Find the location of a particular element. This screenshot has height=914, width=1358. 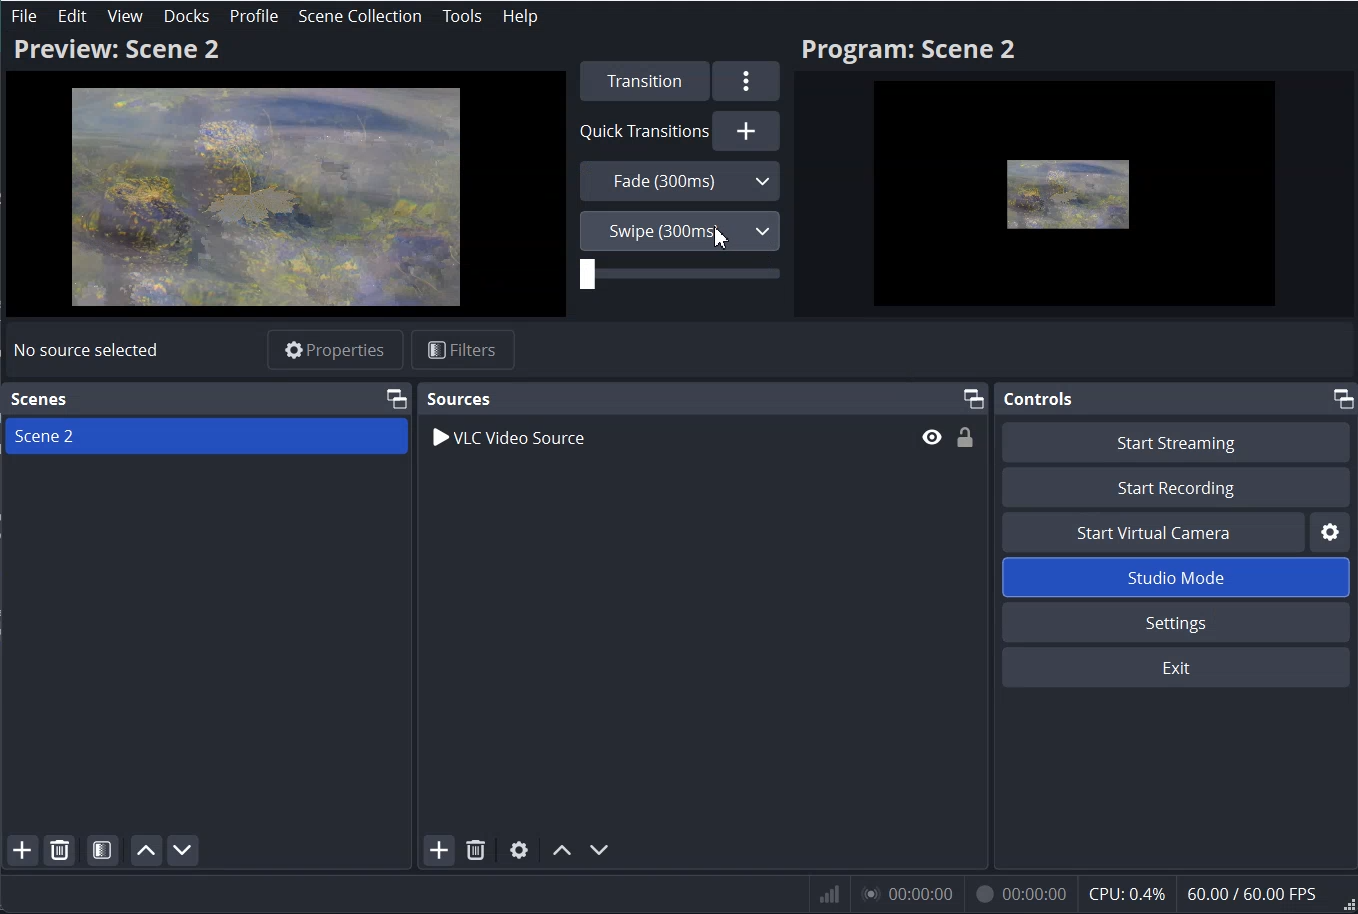

Properties is located at coordinates (334, 348).